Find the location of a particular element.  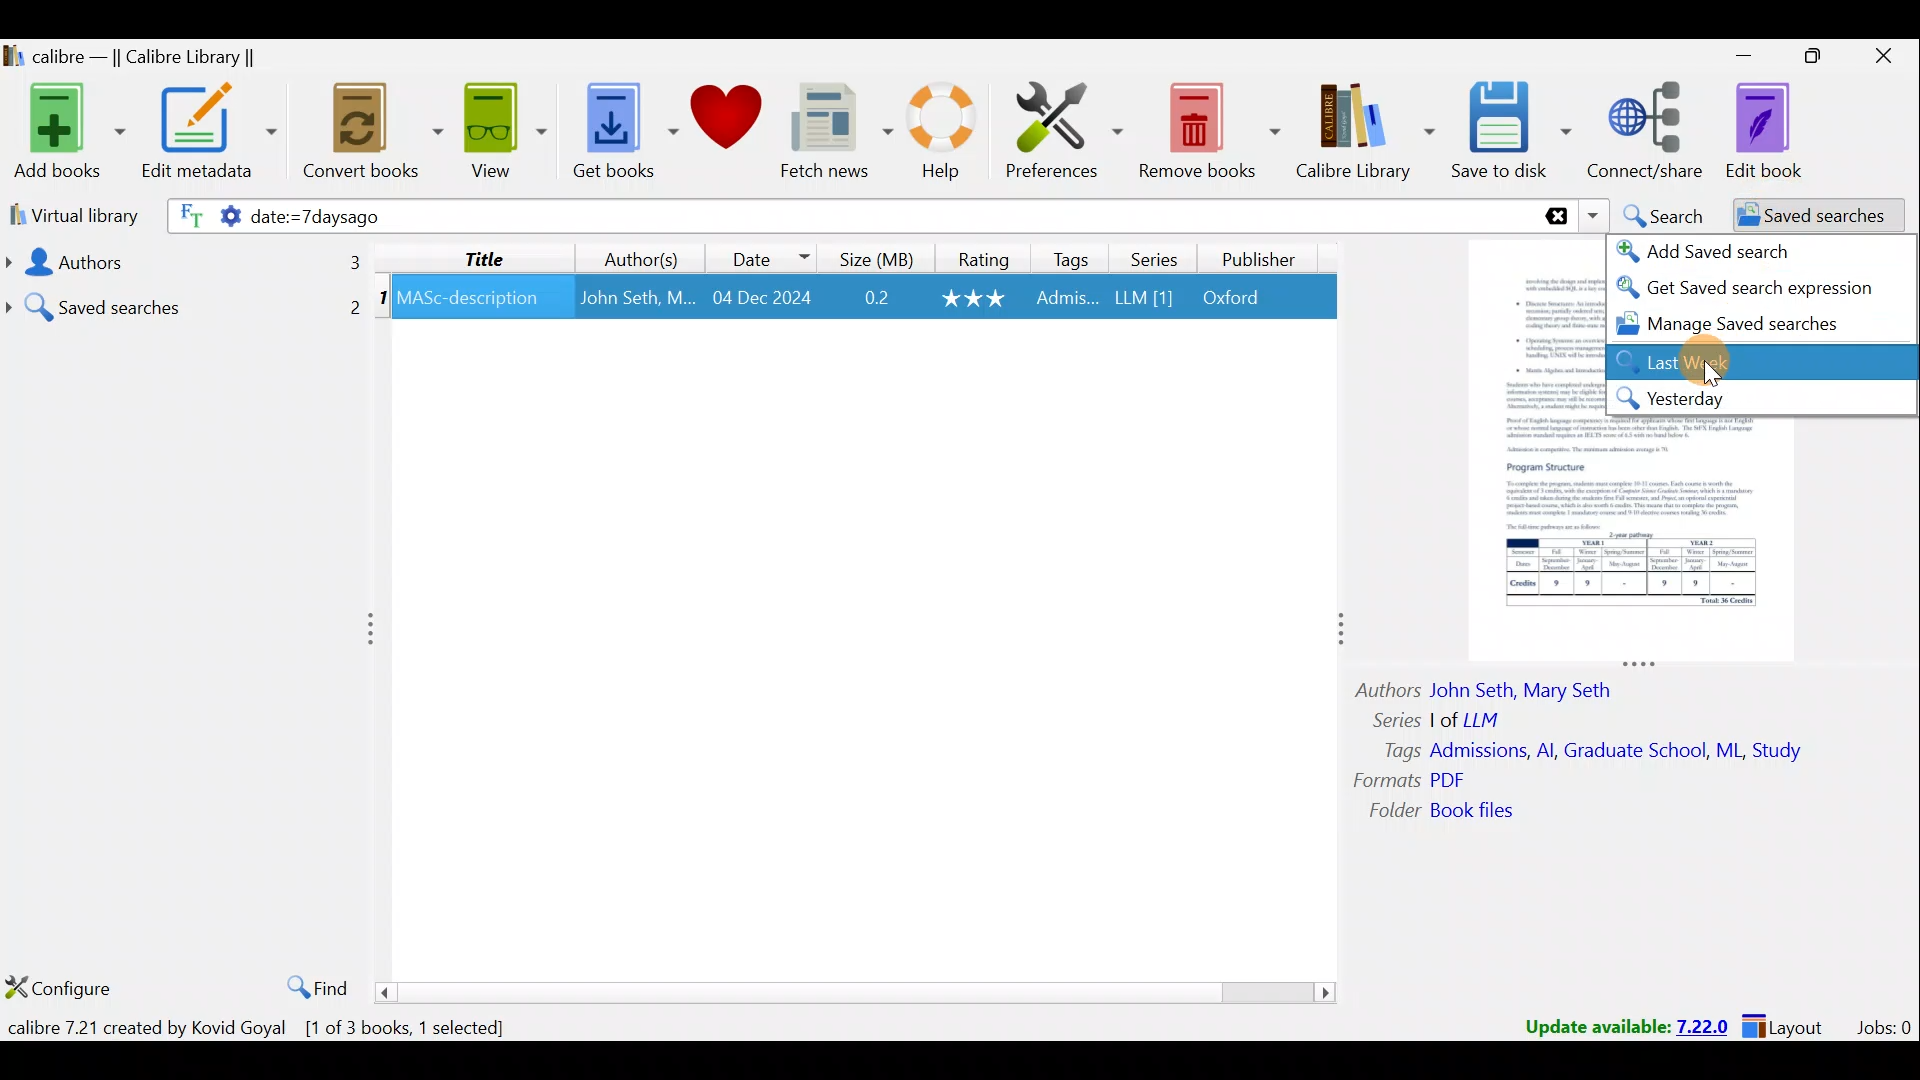

Saved searches is located at coordinates (185, 300).